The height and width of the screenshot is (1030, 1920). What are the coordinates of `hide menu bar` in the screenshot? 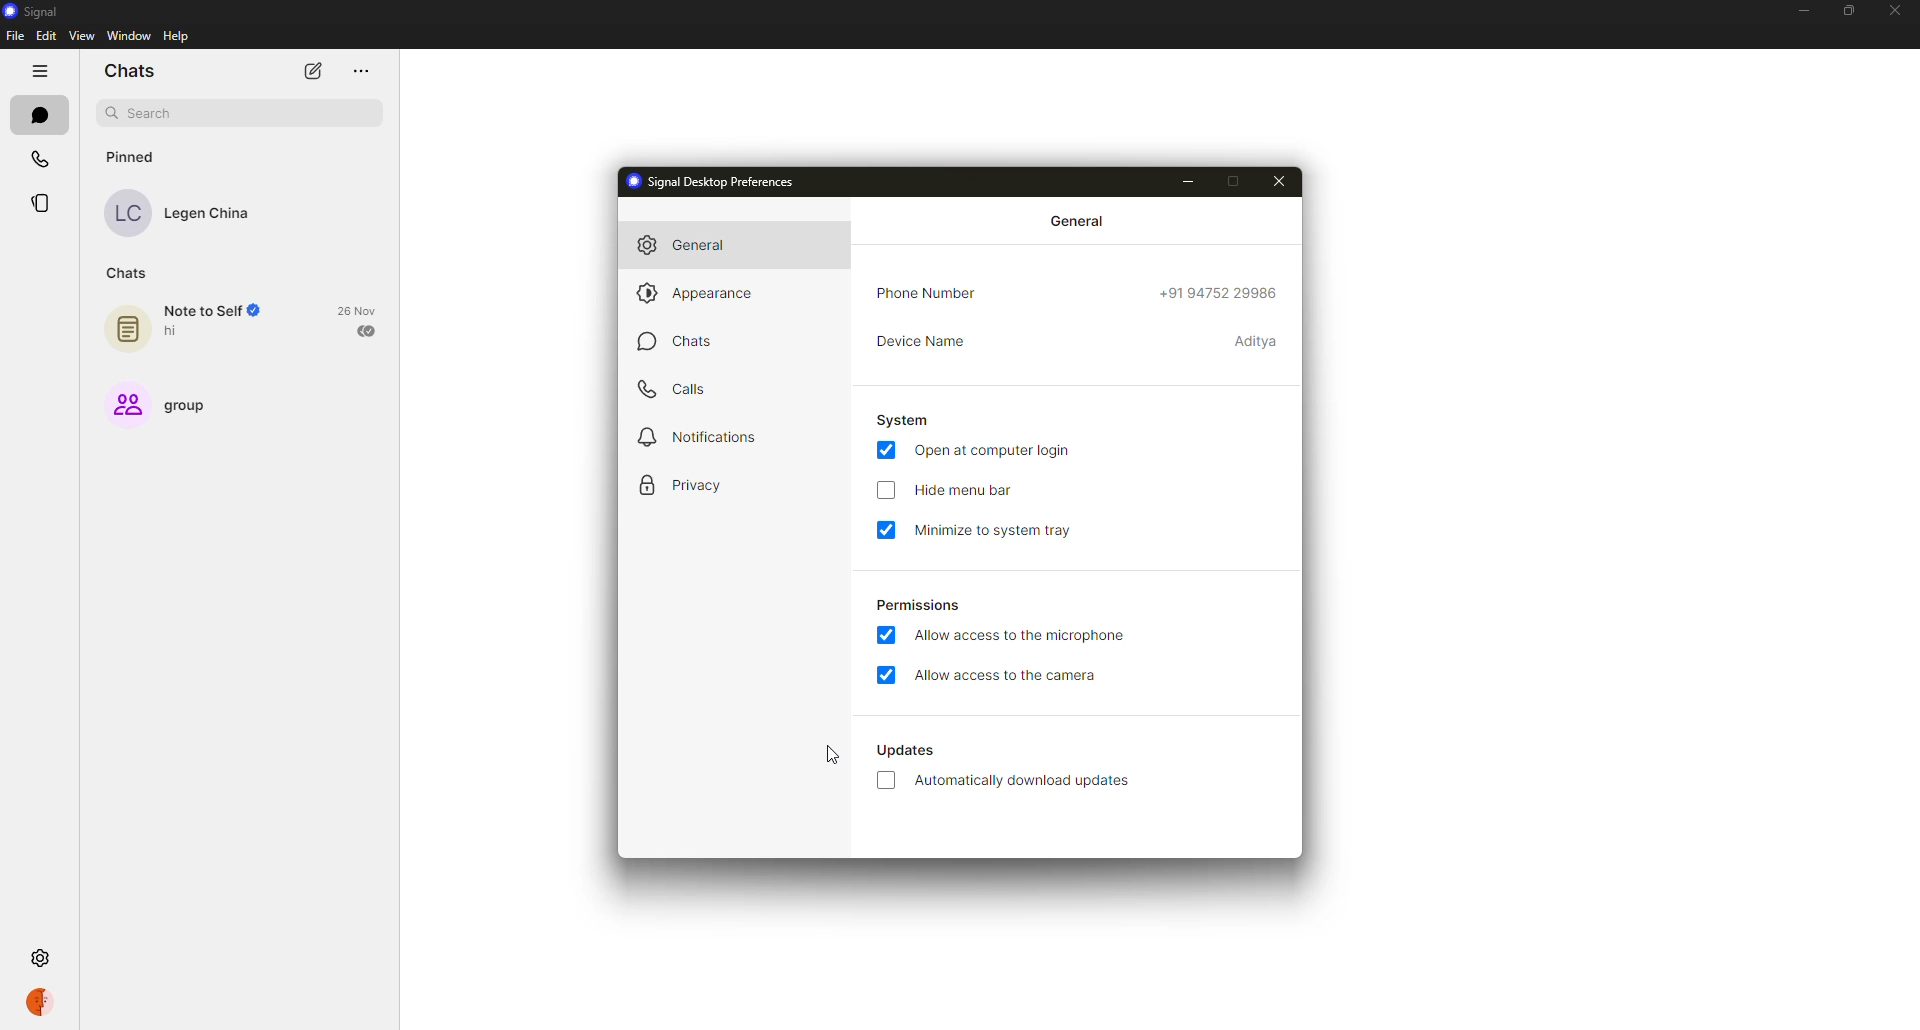 It's located at (964, 492).